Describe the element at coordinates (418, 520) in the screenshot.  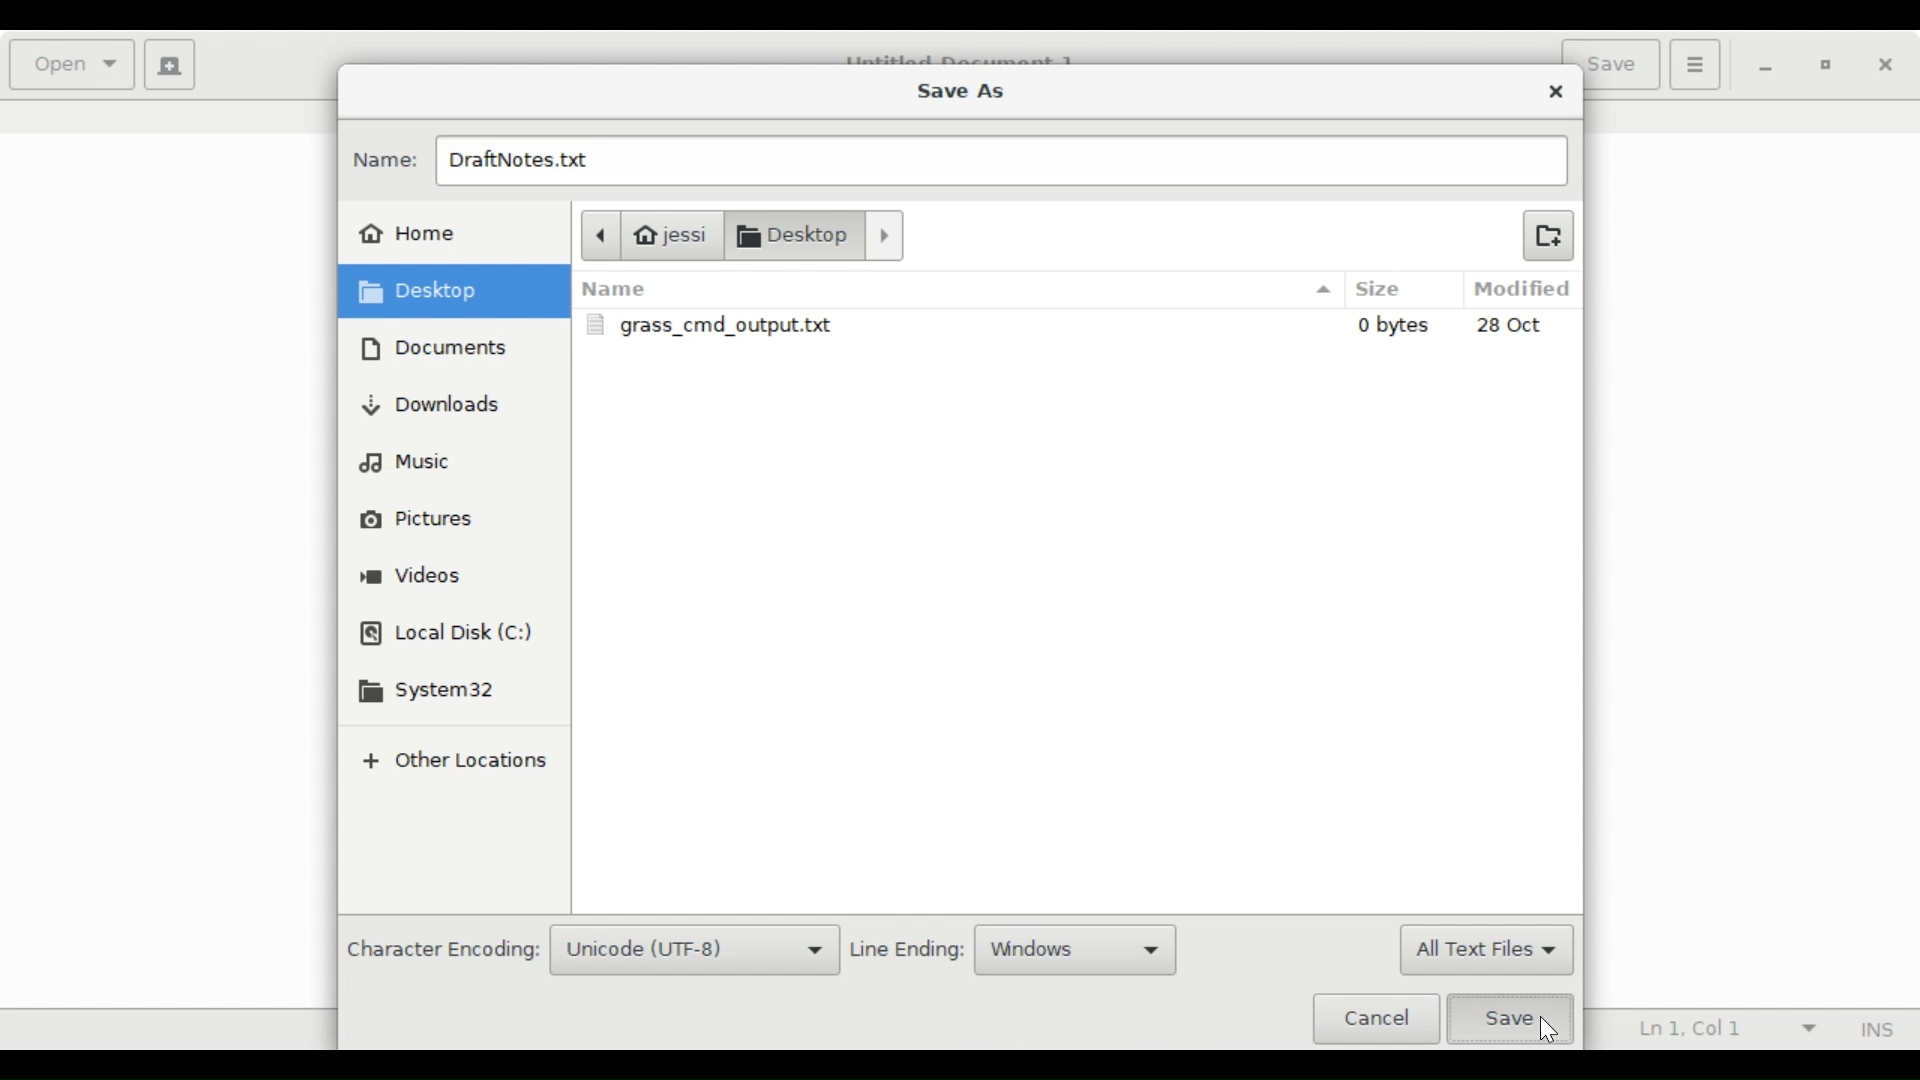
I see `Pictures` at that location.